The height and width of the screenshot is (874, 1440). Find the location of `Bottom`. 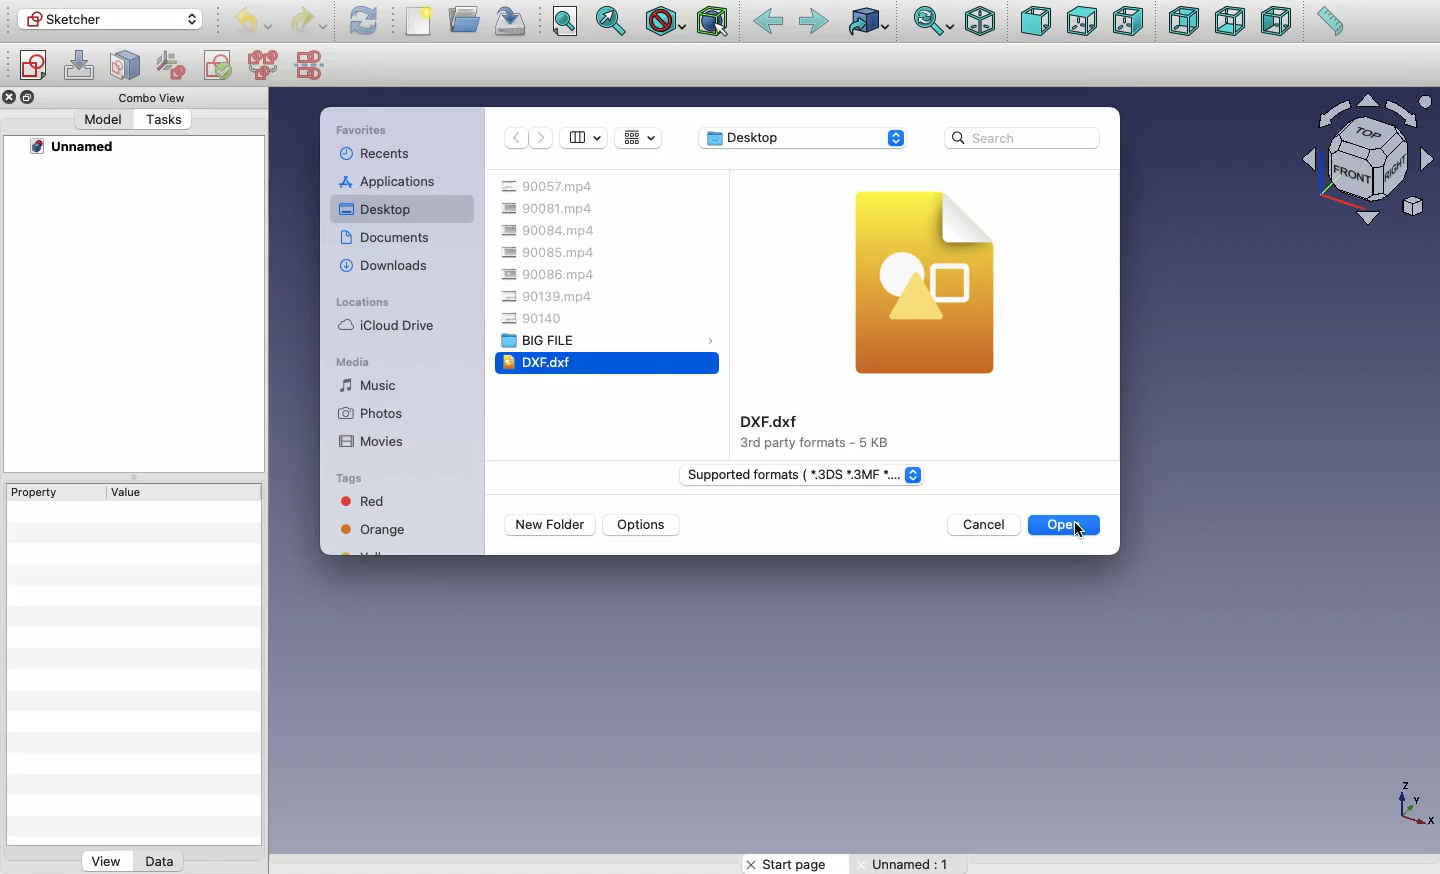

Bottom is located at coordinates (1230, 23).